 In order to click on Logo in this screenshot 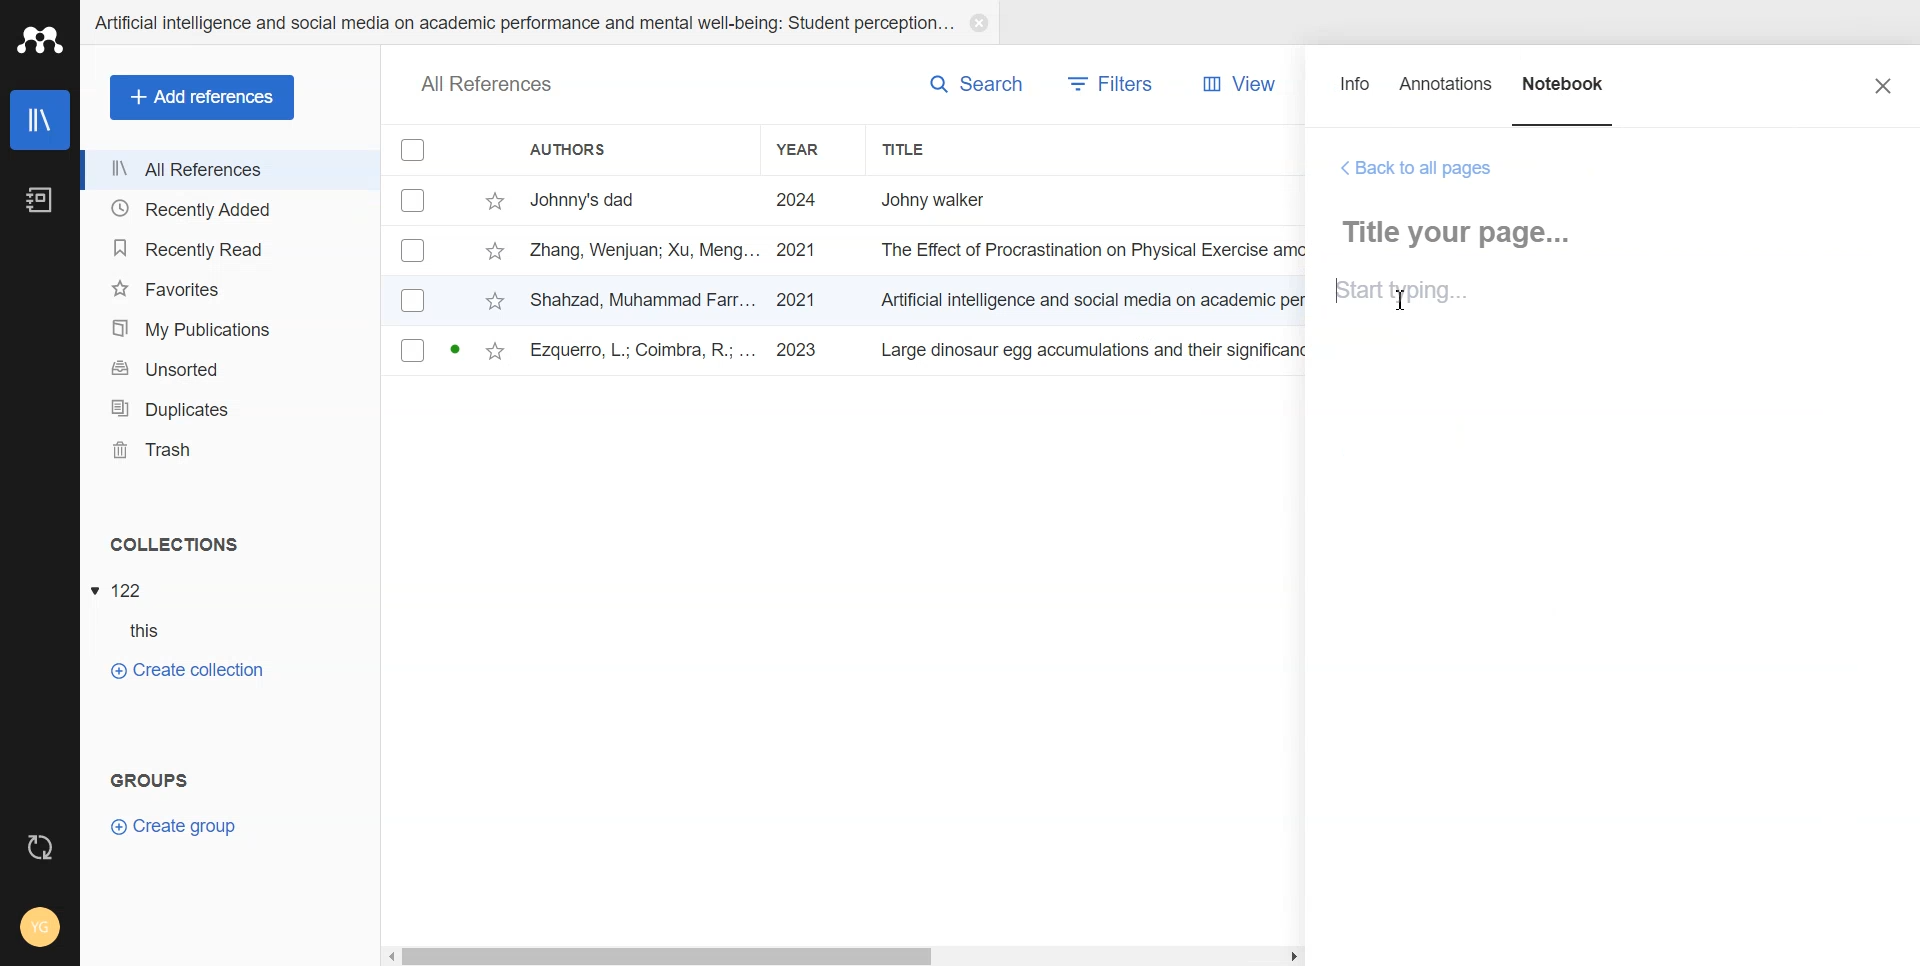, I will do `click(40, 39)`.